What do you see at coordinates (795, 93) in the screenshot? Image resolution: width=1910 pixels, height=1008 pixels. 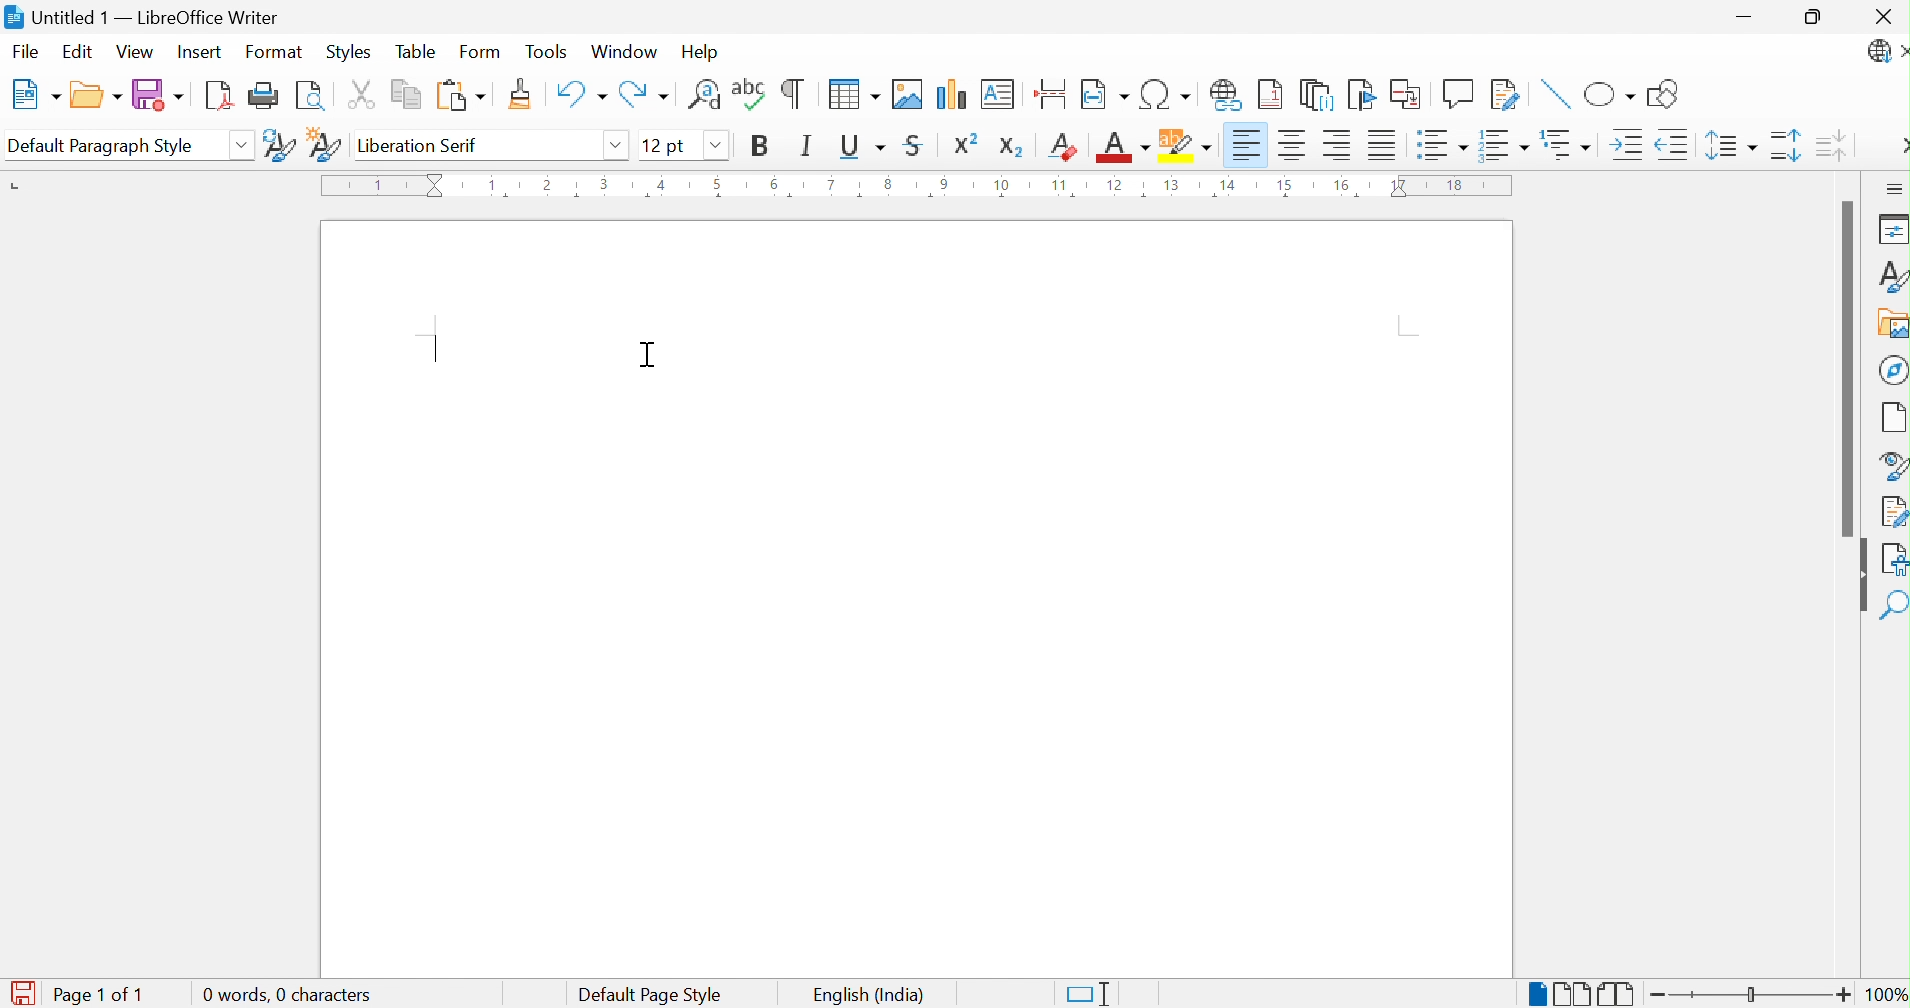 I see `Toggle Formatting Marks` at bounding box center [795, 93].